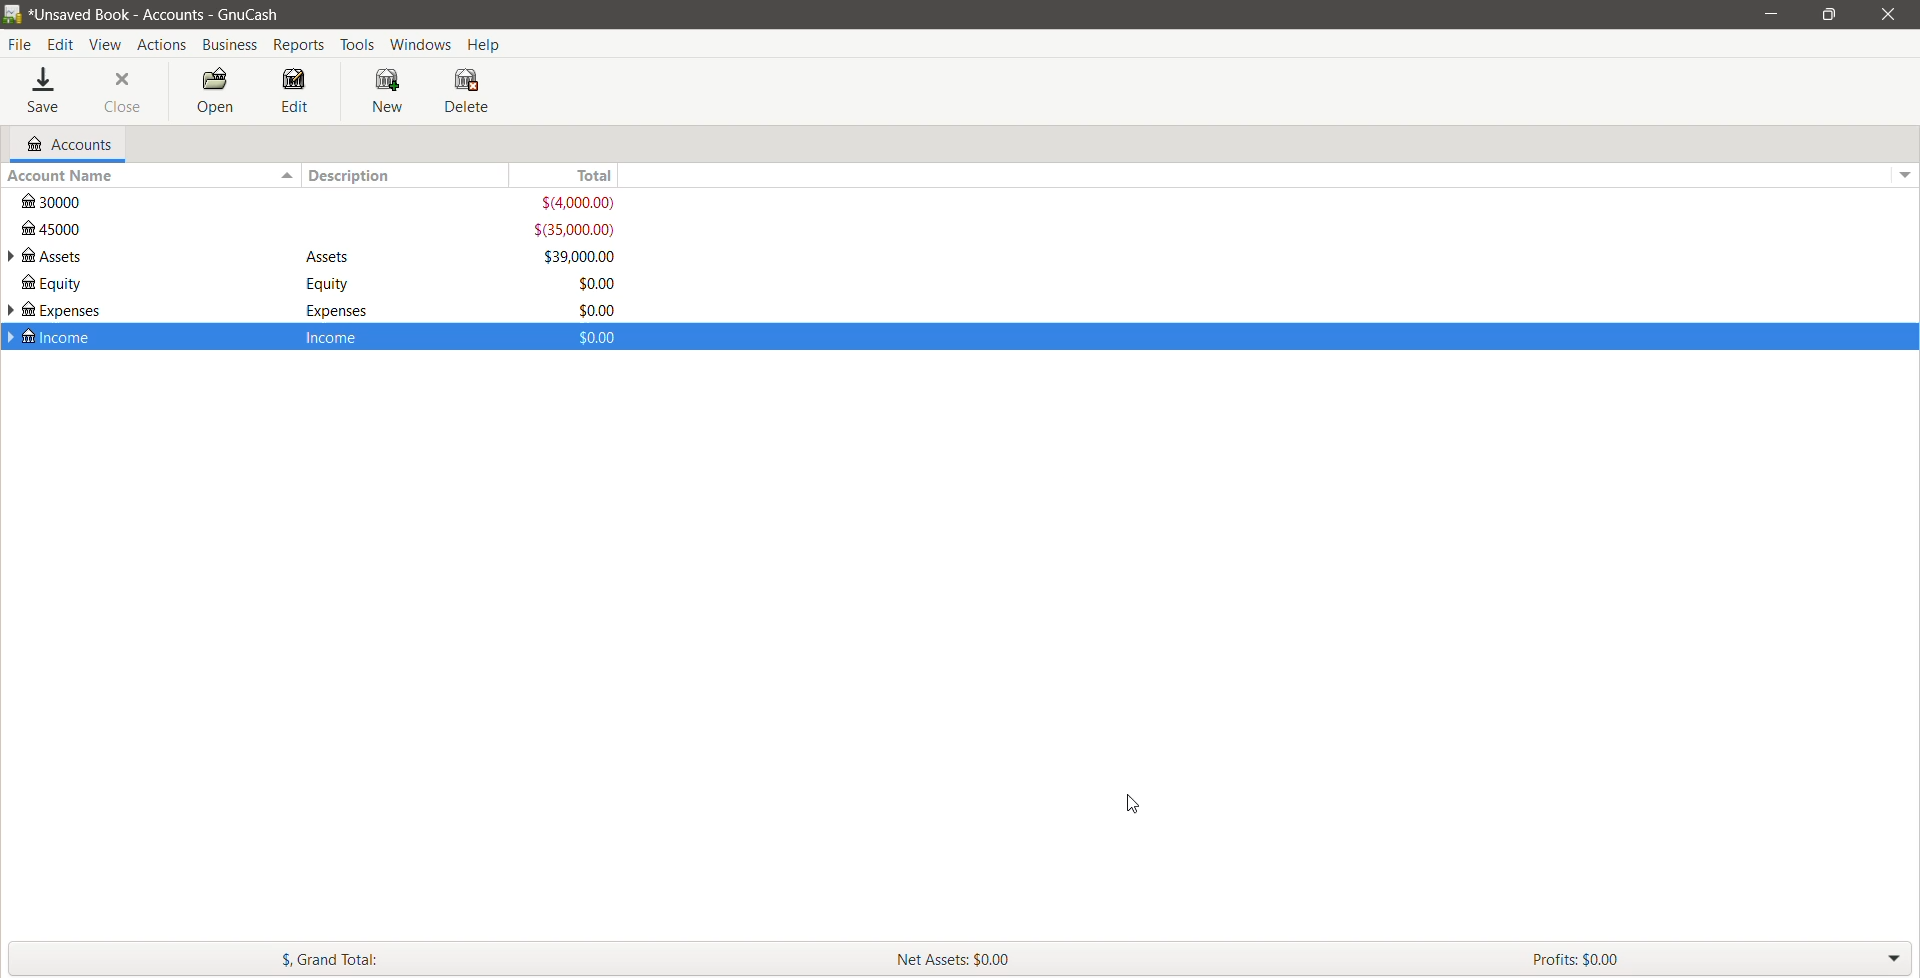  Describe the element at coordinates (469, 91) in the screenshot. I see `Delete` at that location.